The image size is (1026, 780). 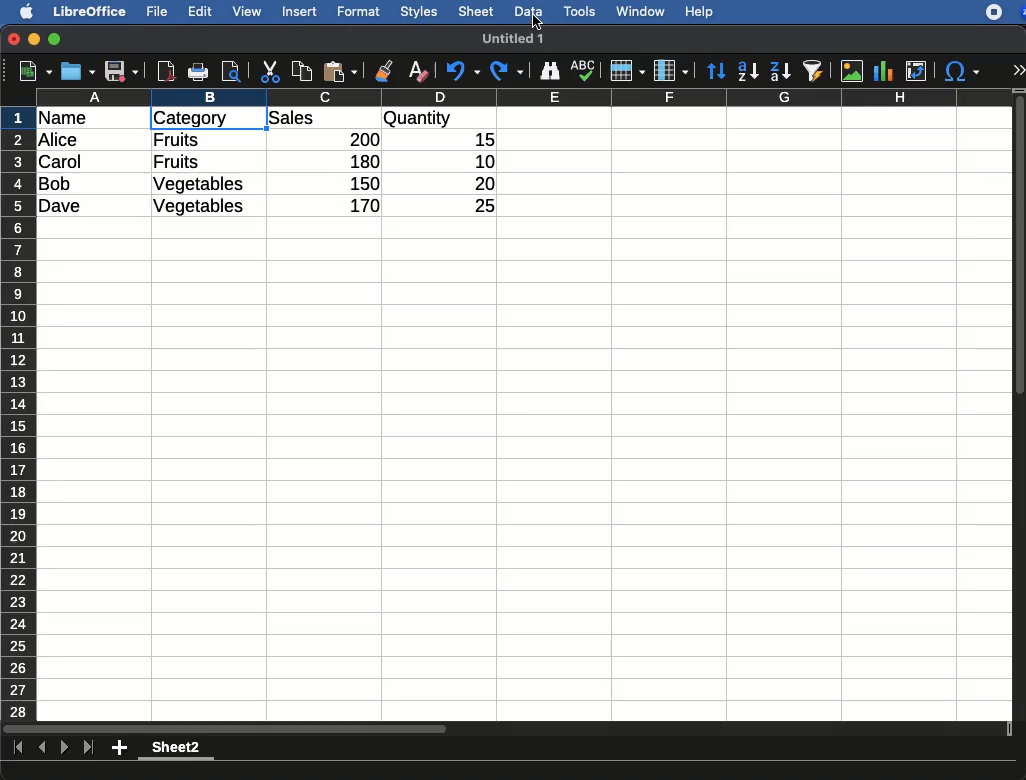 I want to click on previous sheet, so click(x=44, y=748).